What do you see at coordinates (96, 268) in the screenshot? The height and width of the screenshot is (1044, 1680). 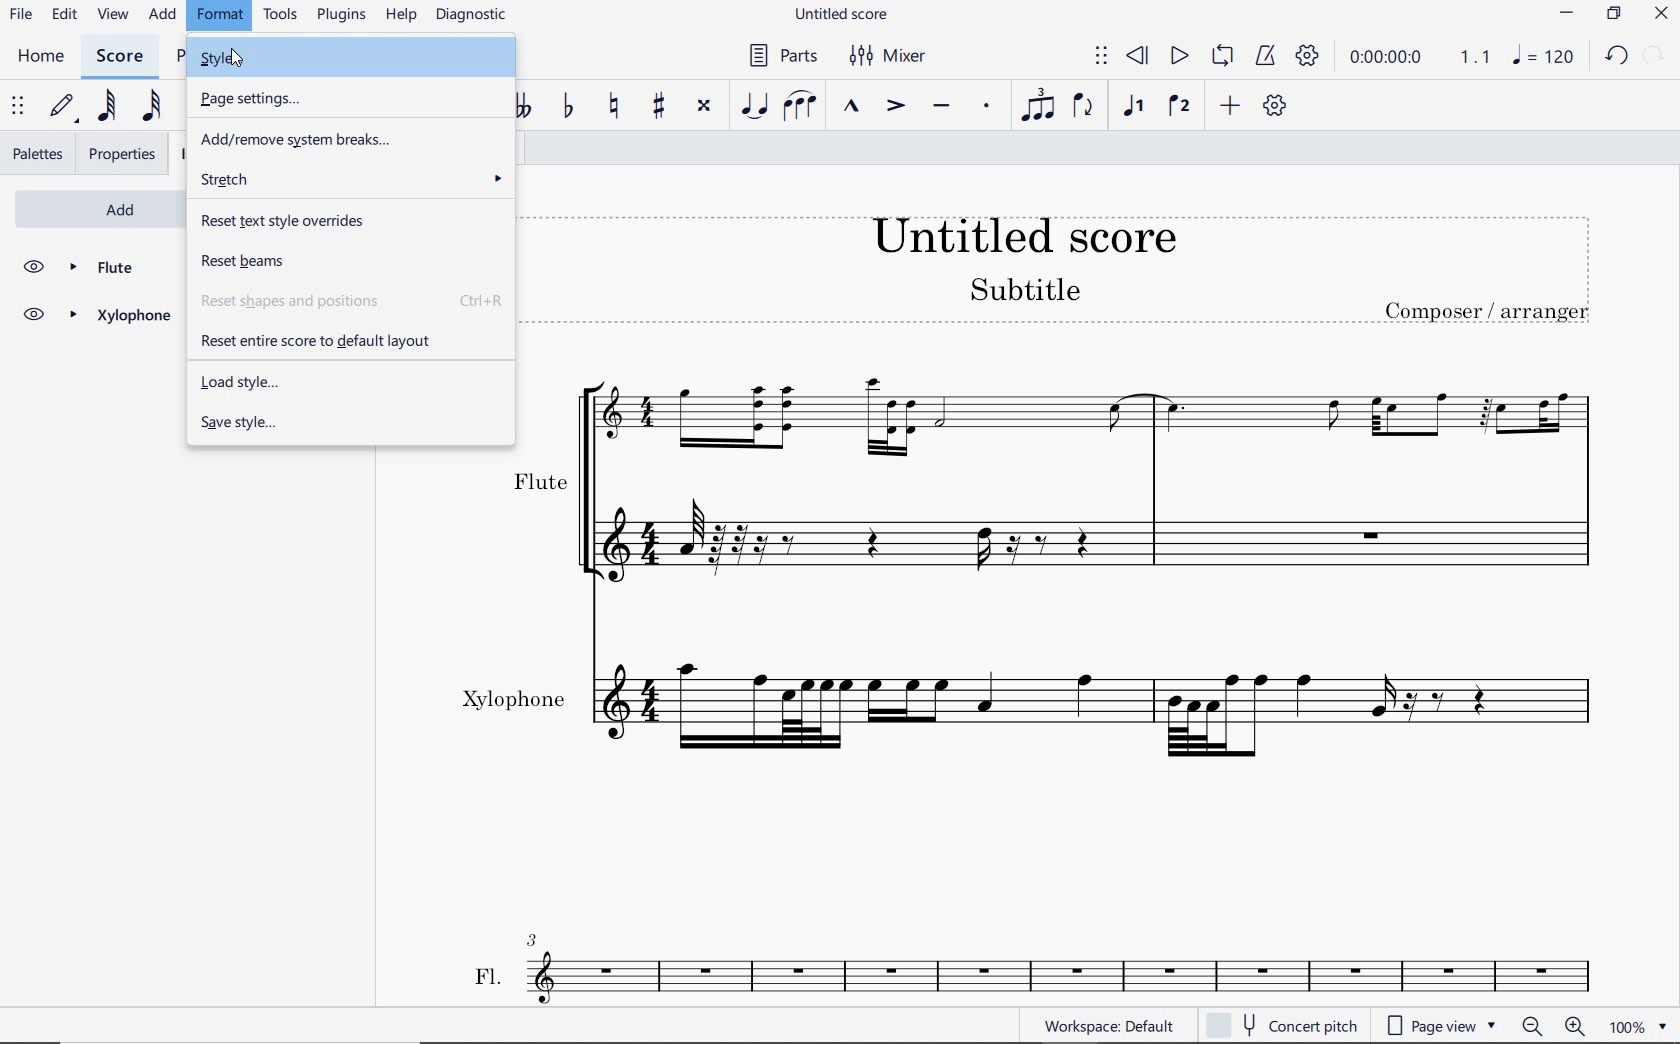 I see `FLUTE` at bounding box center [96, 268].